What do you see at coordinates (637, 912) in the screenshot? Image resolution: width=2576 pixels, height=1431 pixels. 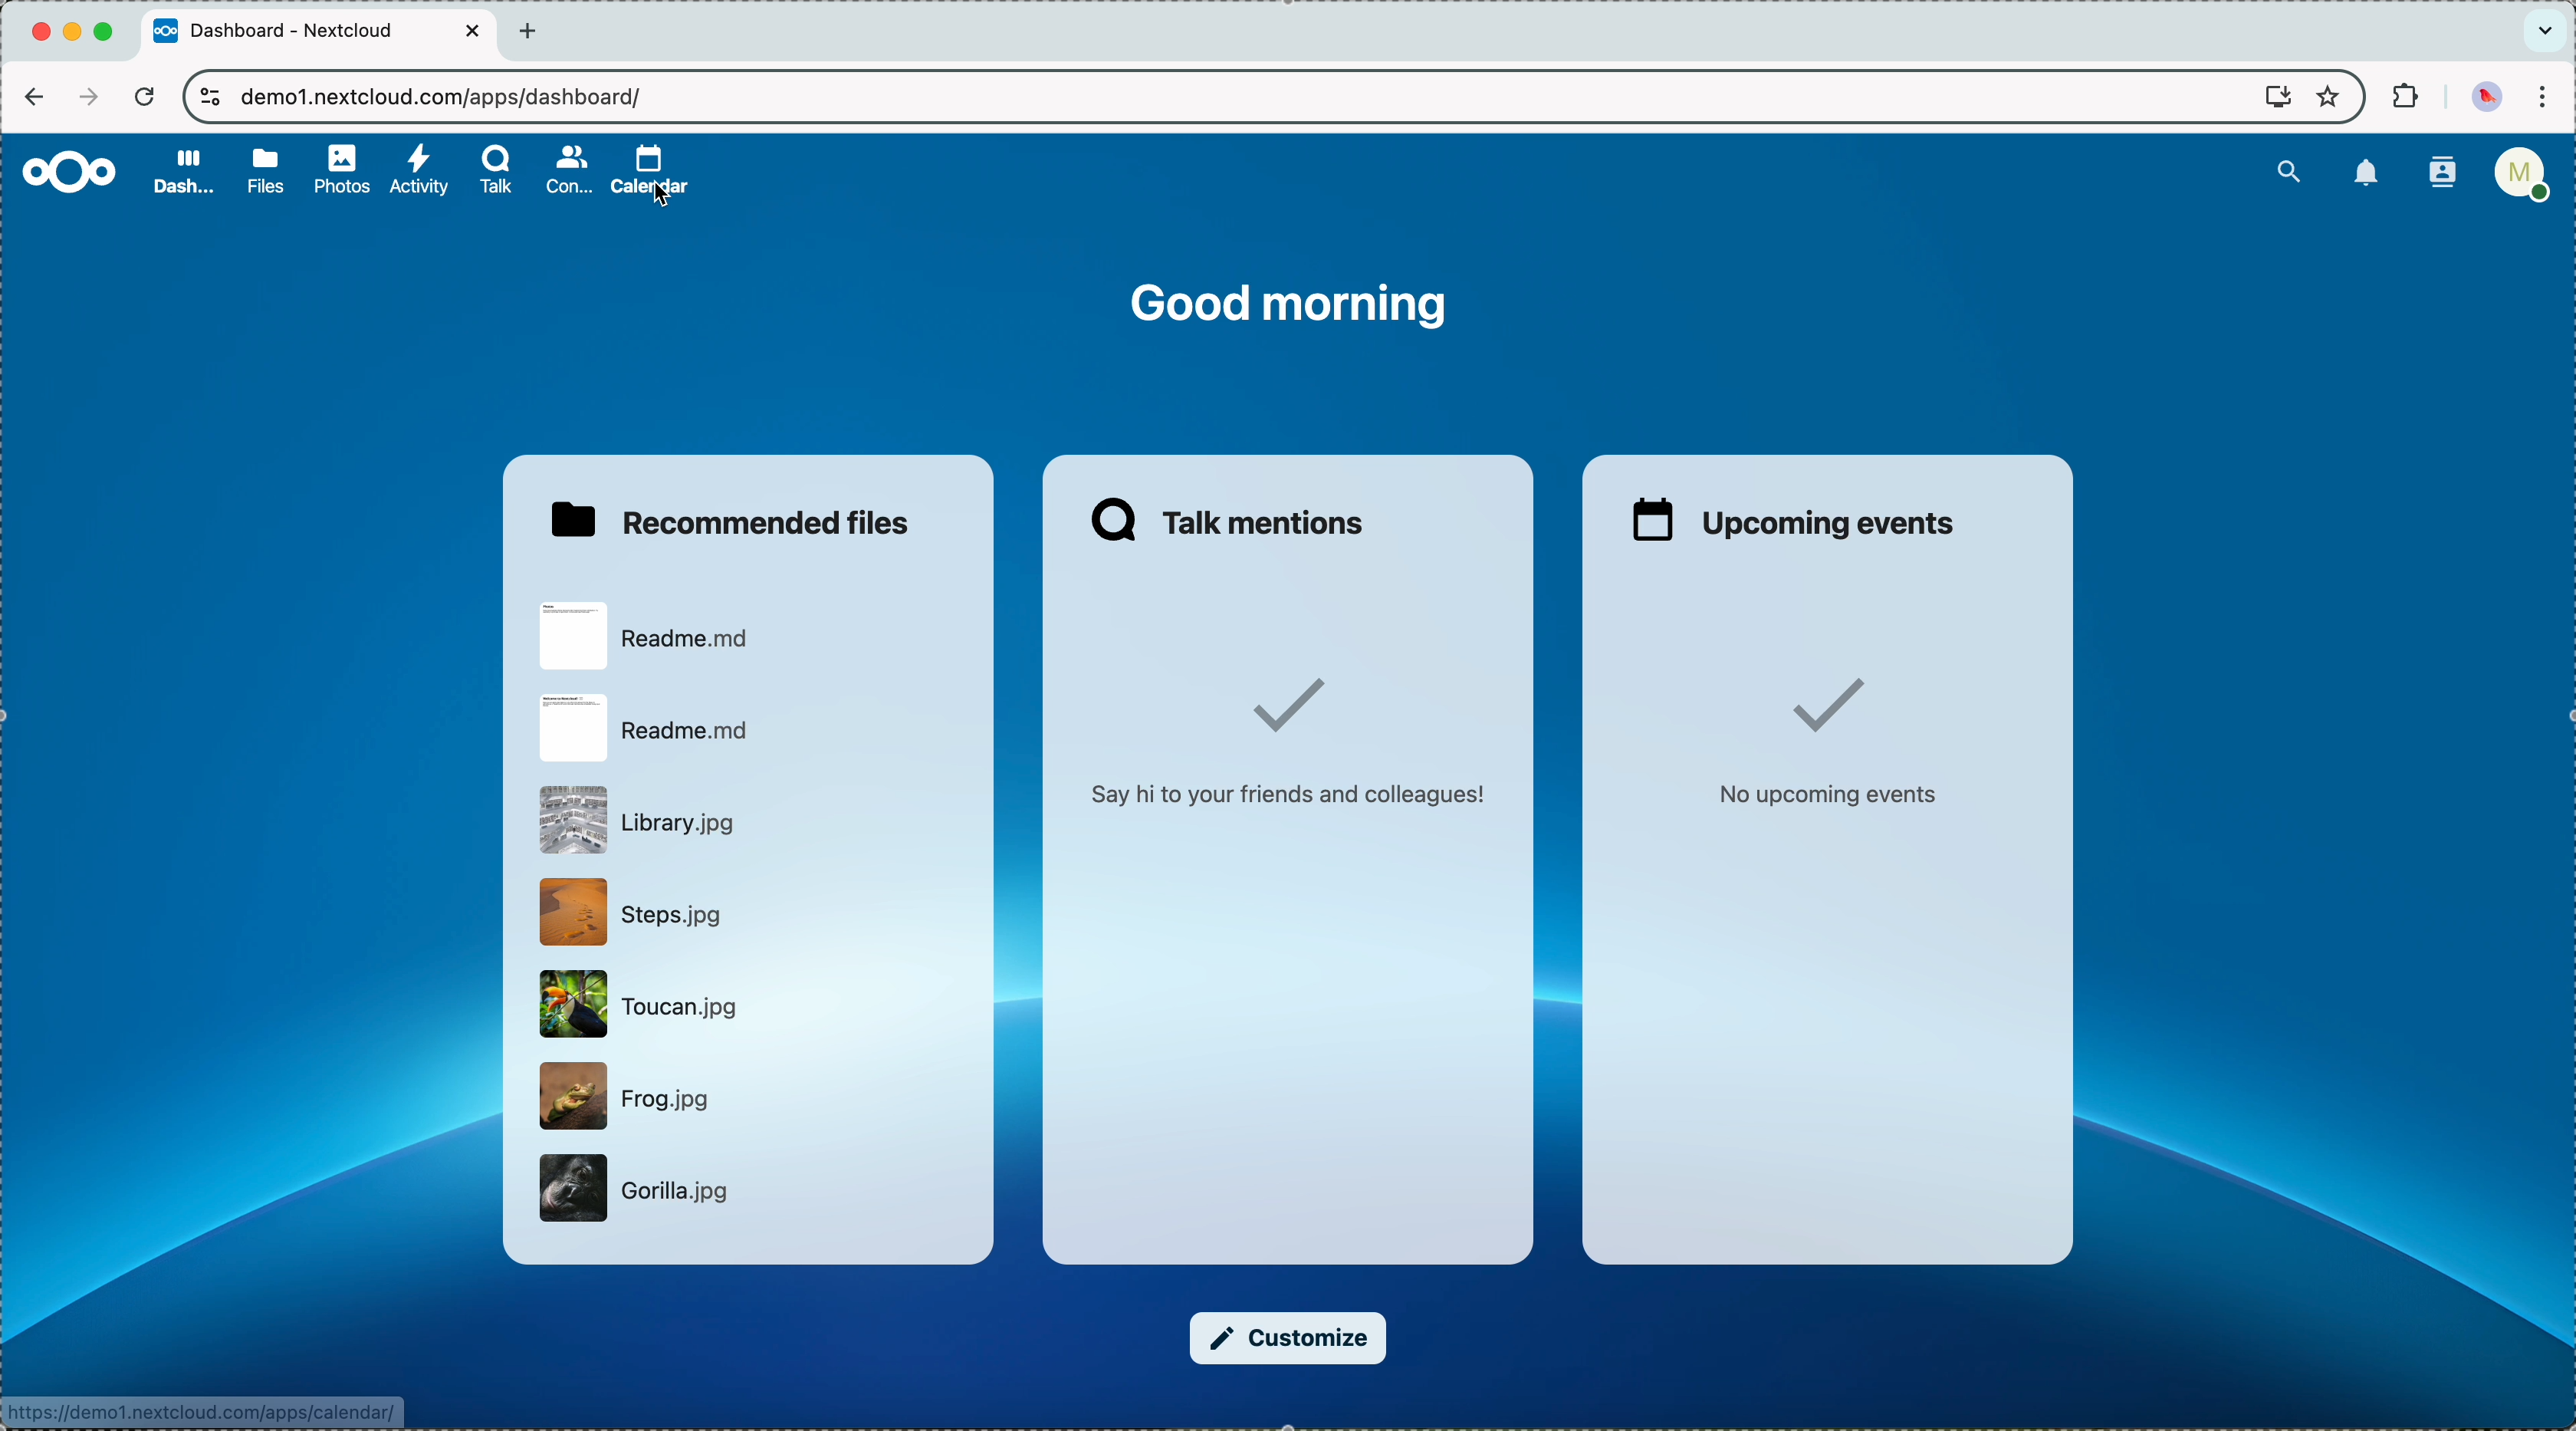 I see `file` at bounding box center [637, 912].